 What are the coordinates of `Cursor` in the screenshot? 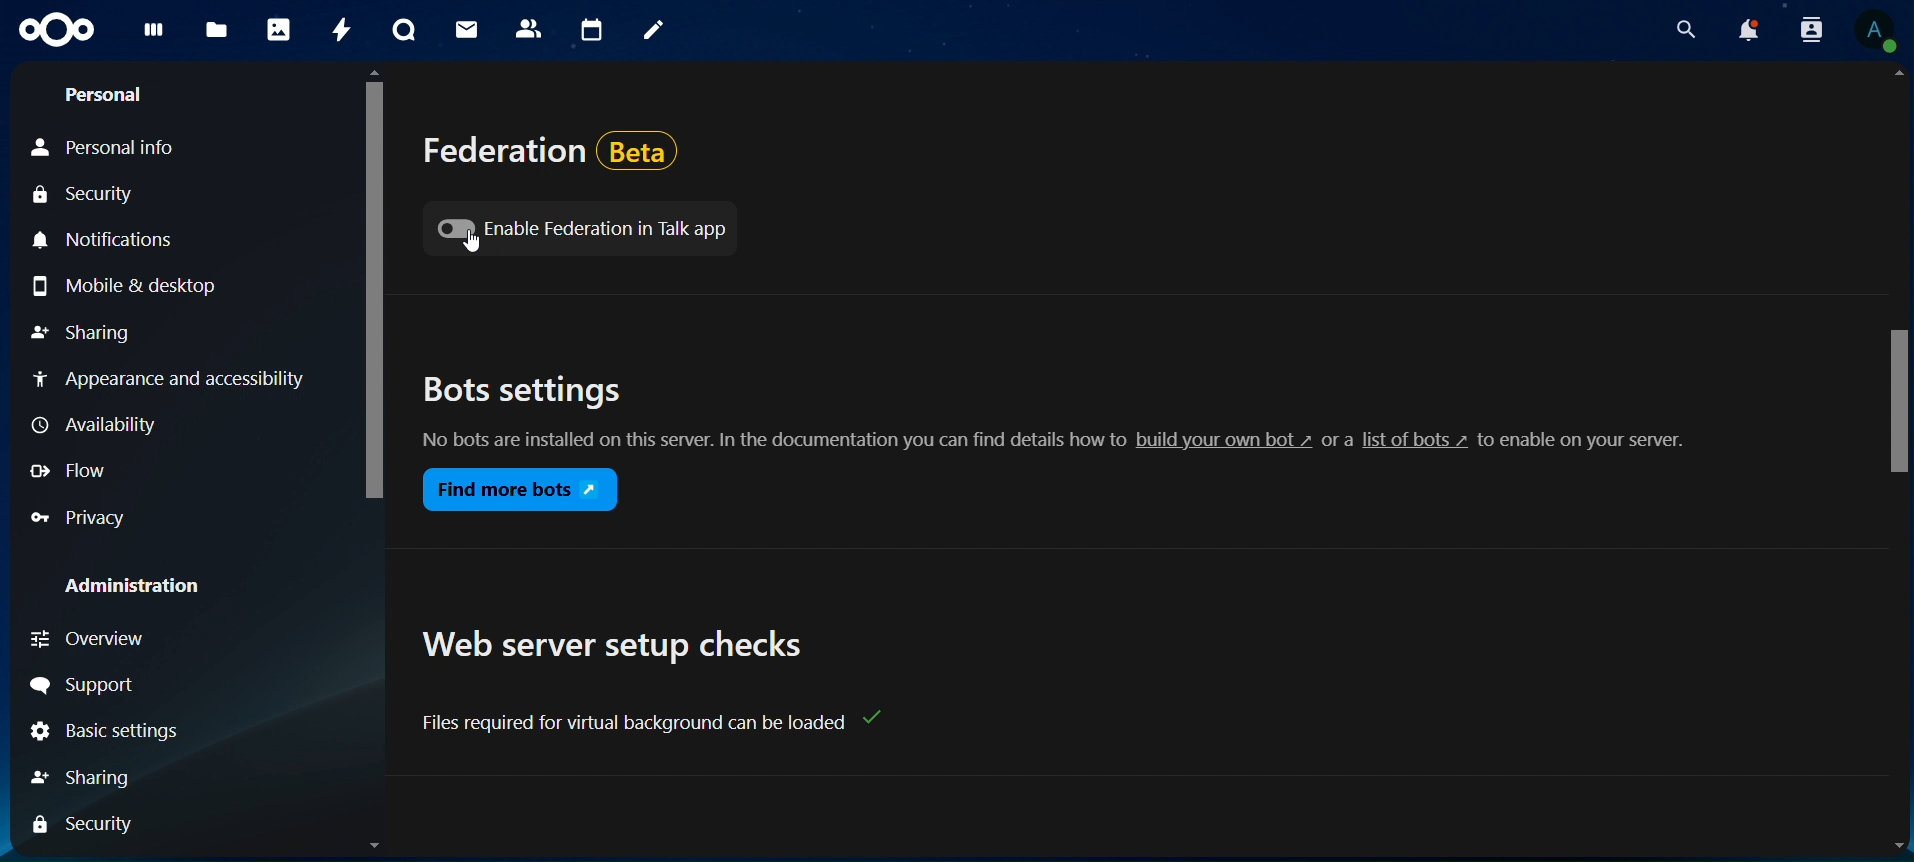 It's located at (474, 247).